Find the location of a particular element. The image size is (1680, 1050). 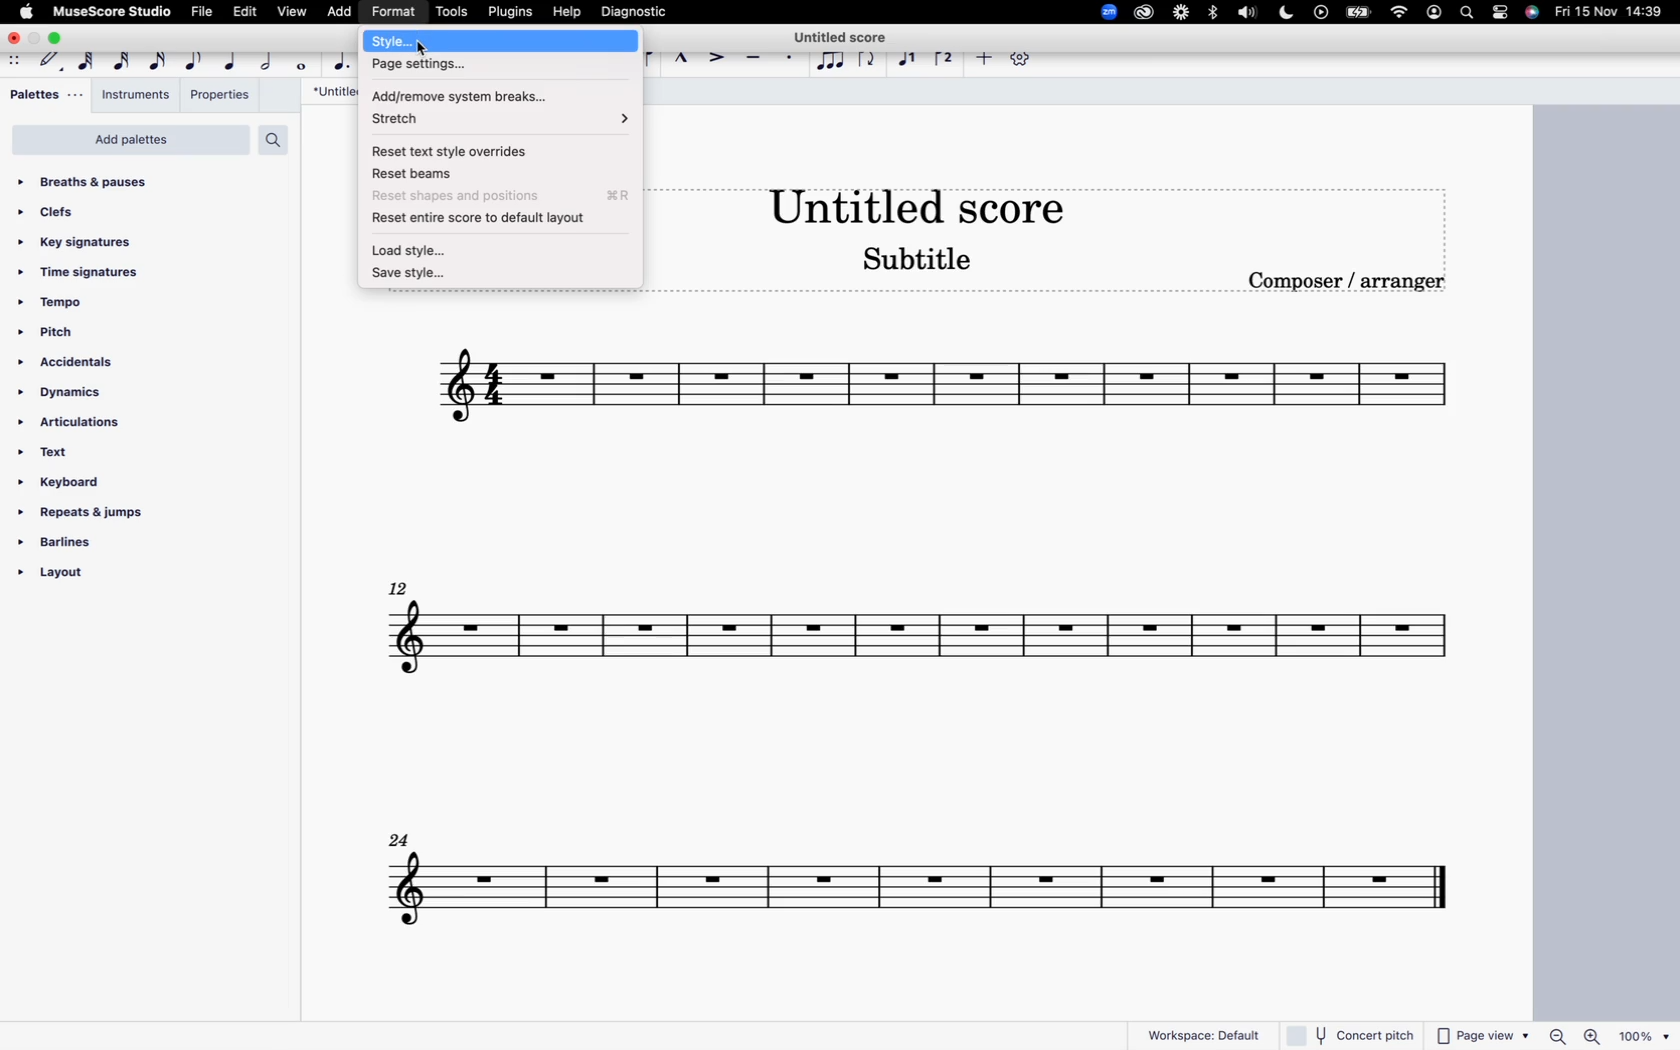

Workspace: Default is located at coordinates (1204, 1033).